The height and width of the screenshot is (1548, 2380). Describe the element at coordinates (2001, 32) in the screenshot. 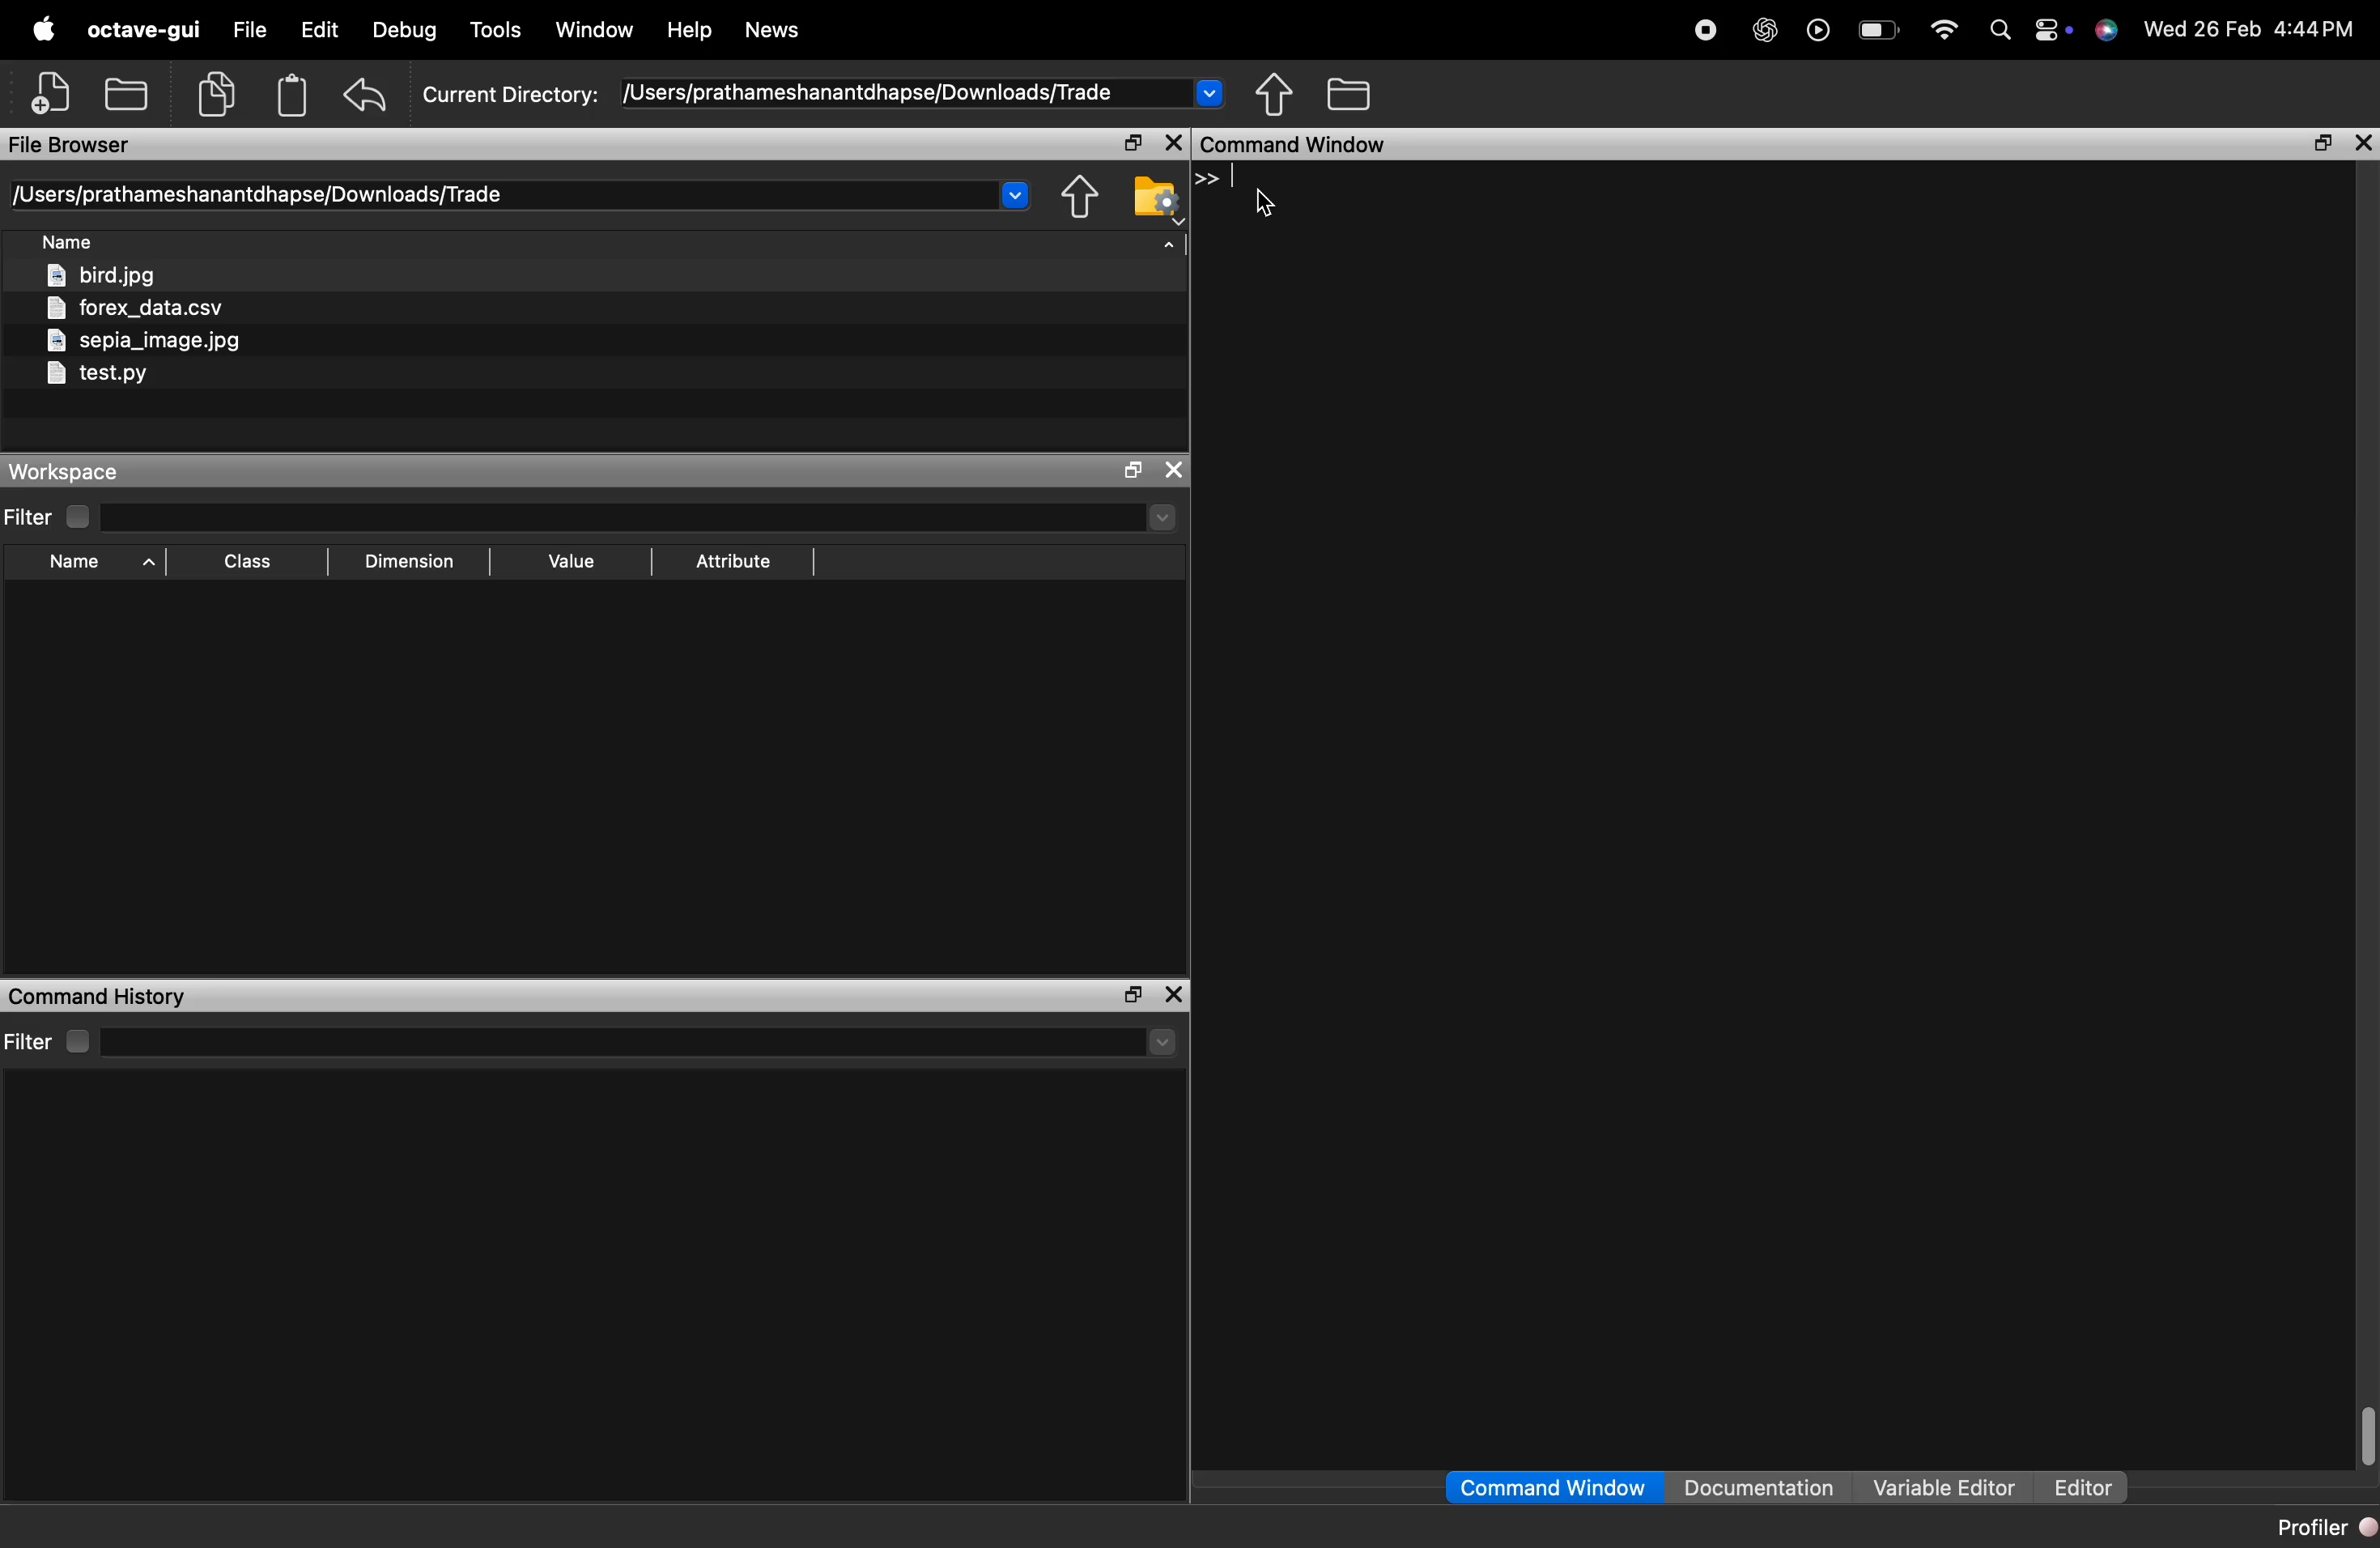

I see `Search ` at that location.